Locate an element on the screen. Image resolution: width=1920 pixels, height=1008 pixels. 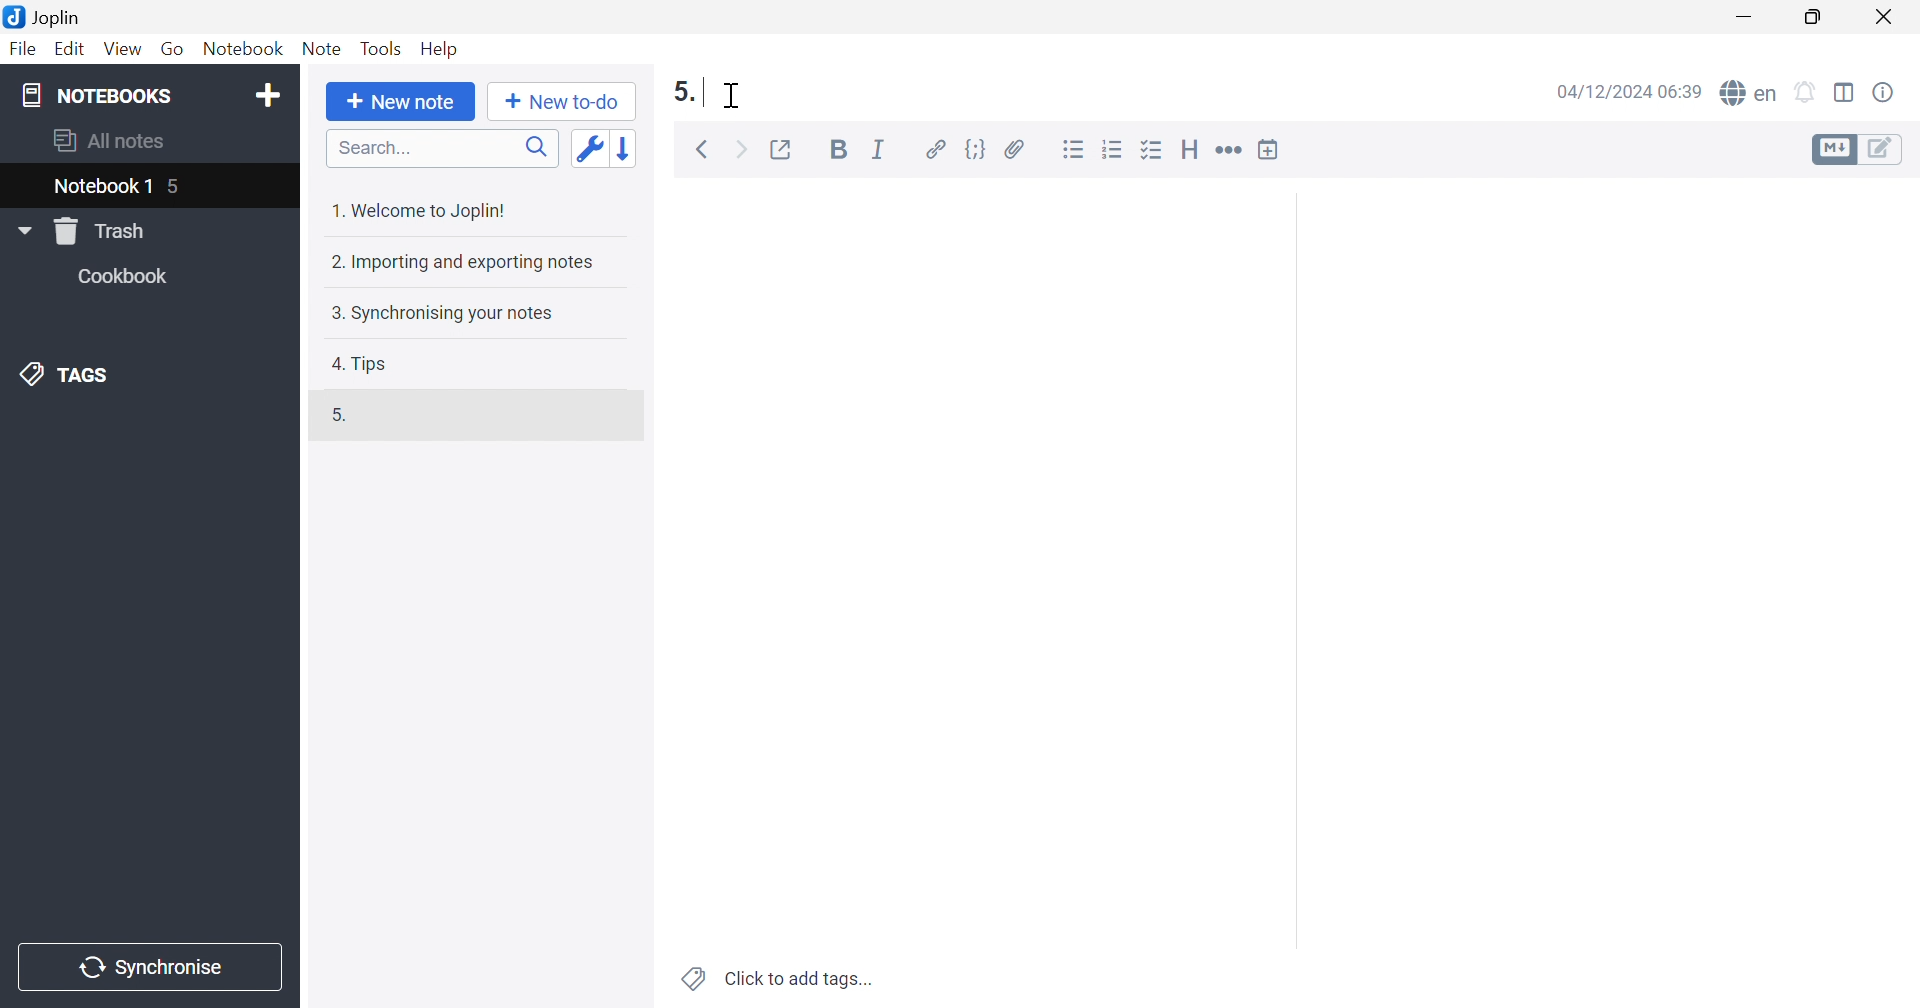
Italic is located at coordinates (878, 149).